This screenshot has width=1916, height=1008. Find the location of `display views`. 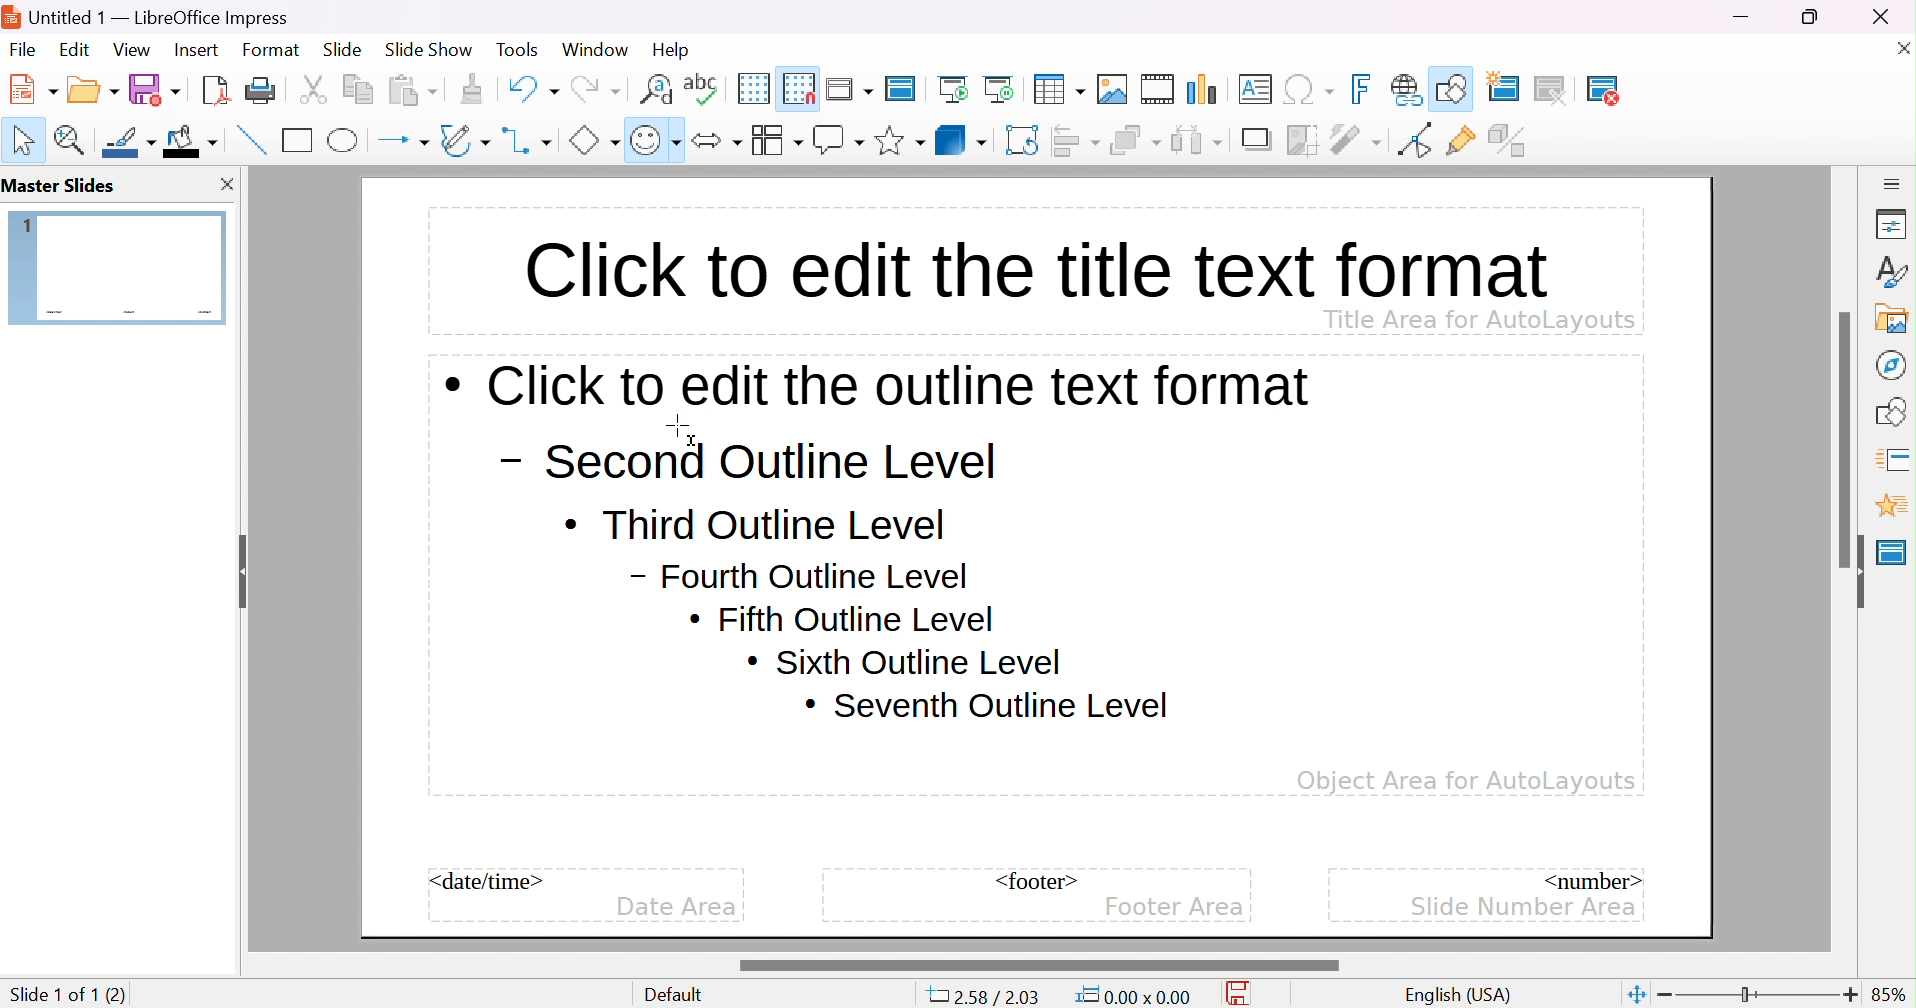

display views is located at coordinates (852, 87).